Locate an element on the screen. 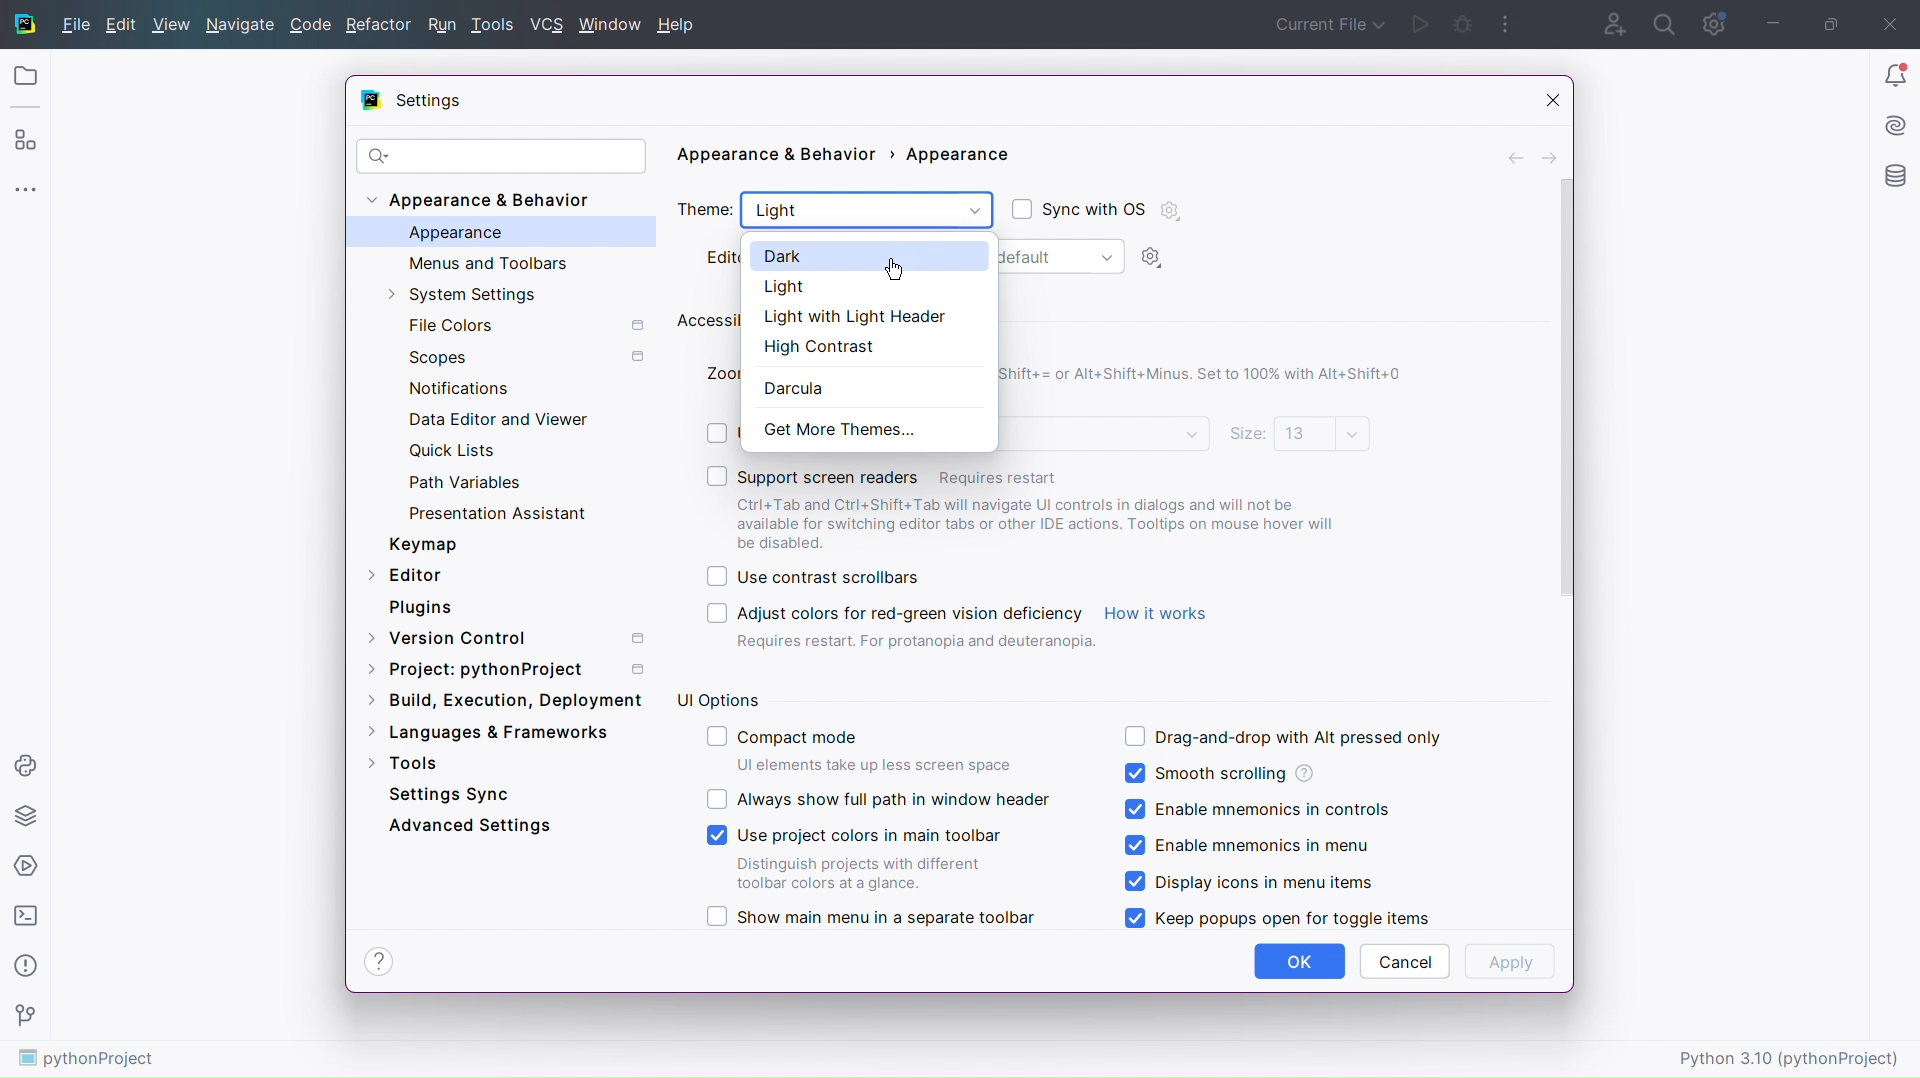 This screenshot has width=1920, height=1078. Advanced Settings is located at coordinates (473, 824).